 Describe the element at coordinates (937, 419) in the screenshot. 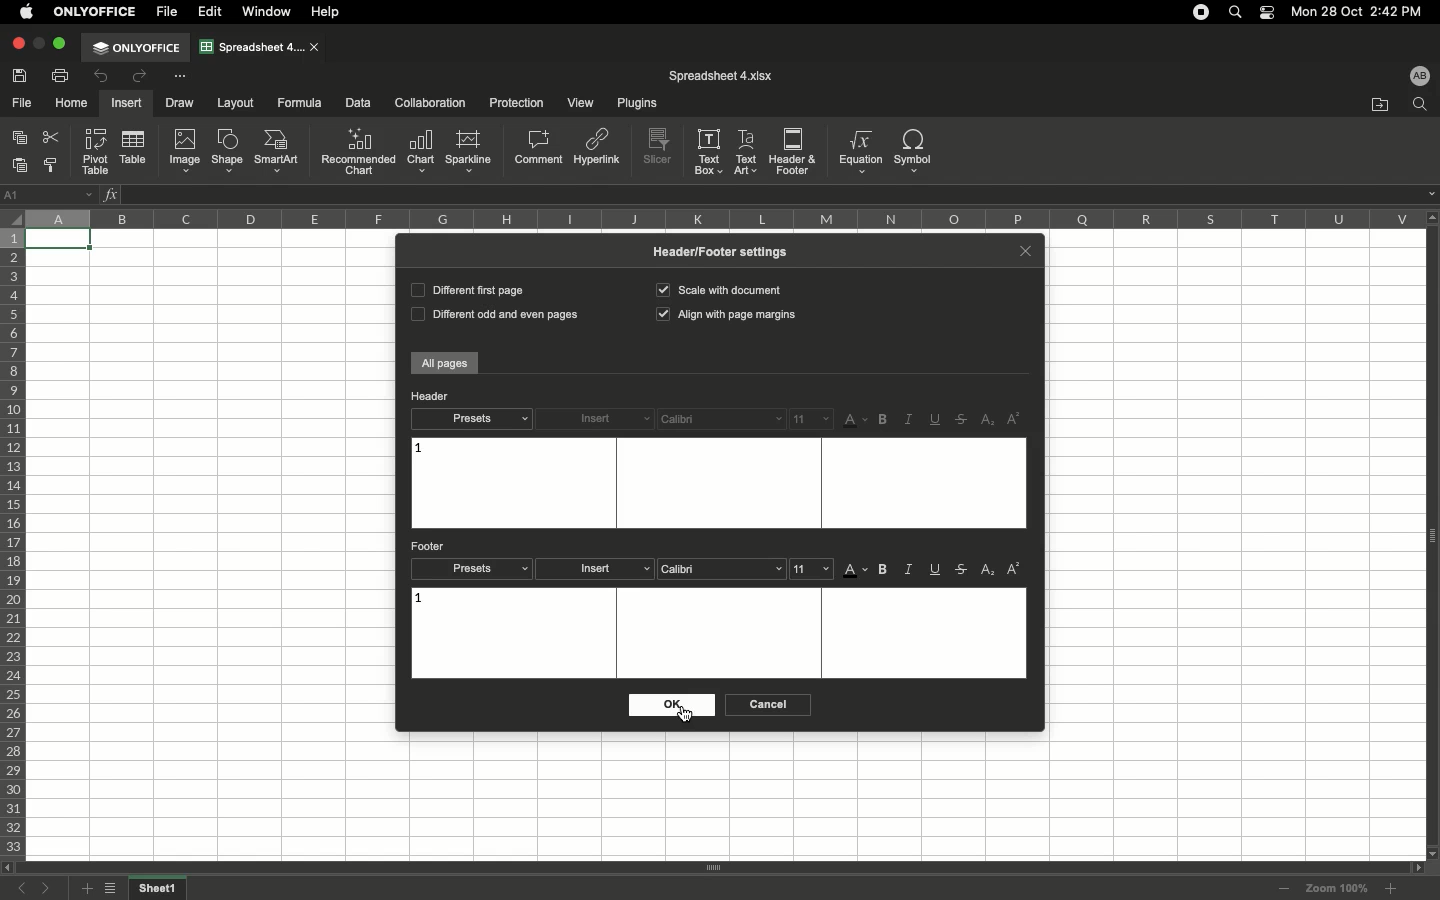

I see `Underline` at that location.